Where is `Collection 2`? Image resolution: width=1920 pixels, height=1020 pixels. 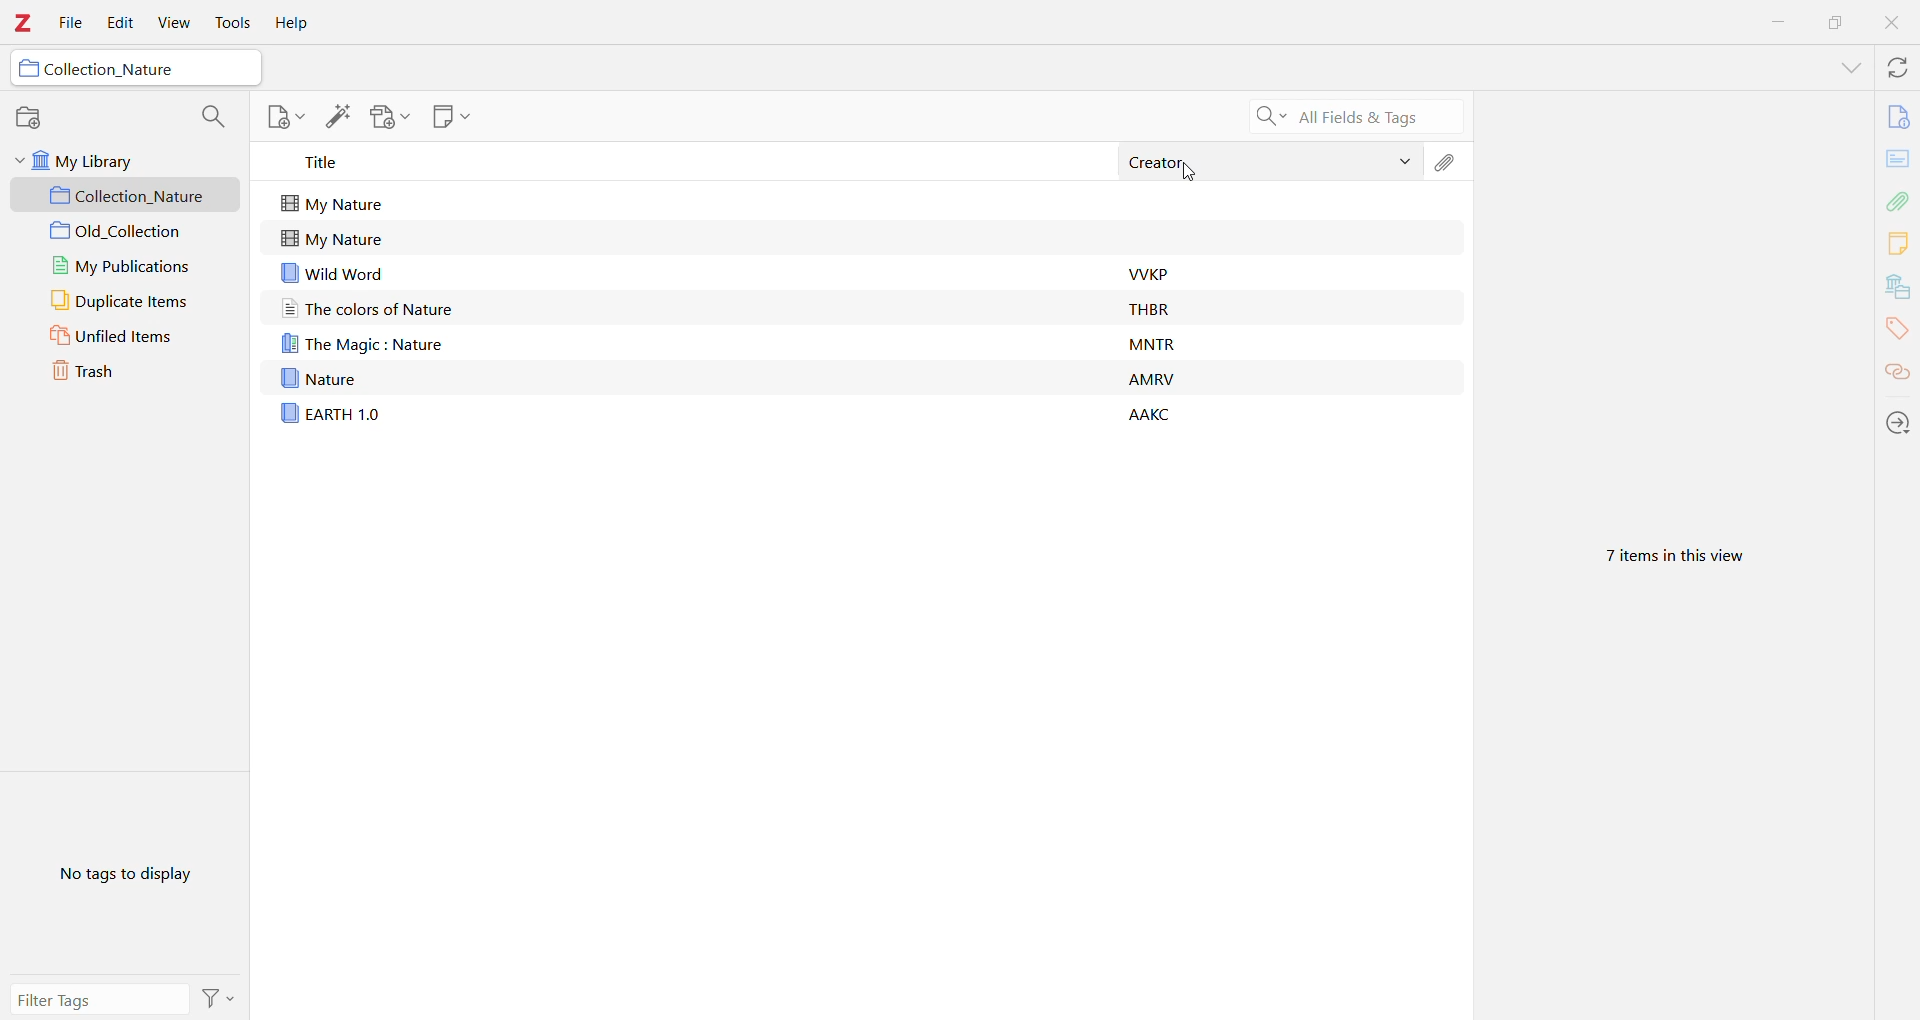 Collection 2 is located at coordinates (131, 231).